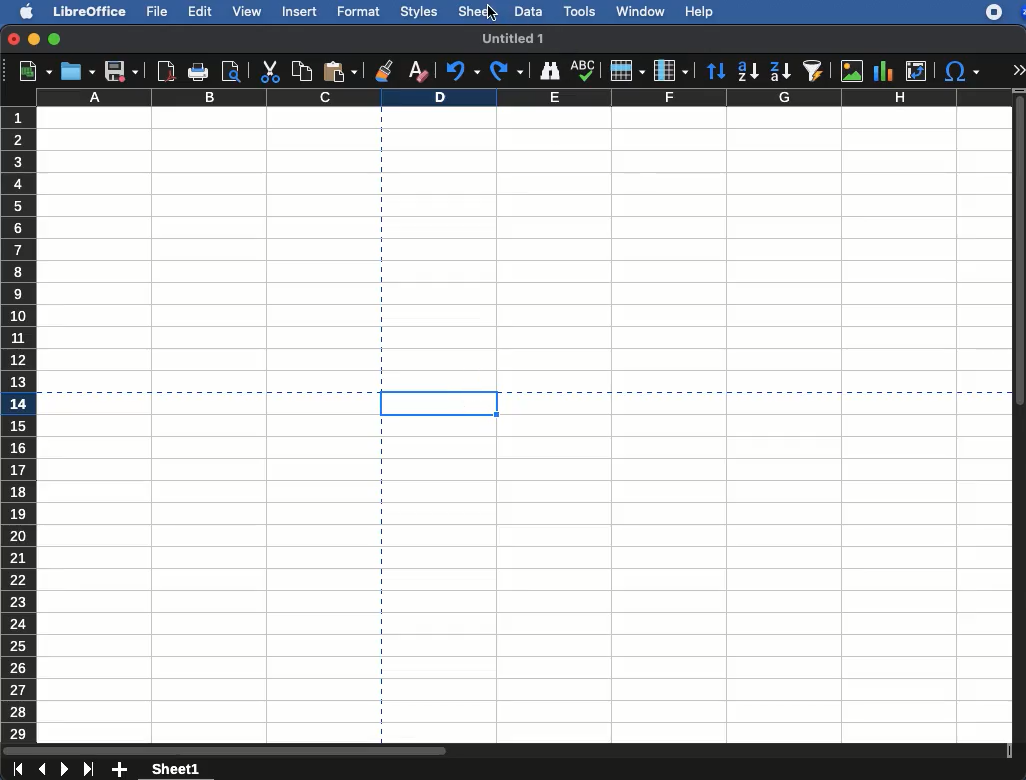 The height and width of the screenshot is (780, 1026). Describe the element at coordinates (580, 13) in the screenshot. I see `tools` at that location.